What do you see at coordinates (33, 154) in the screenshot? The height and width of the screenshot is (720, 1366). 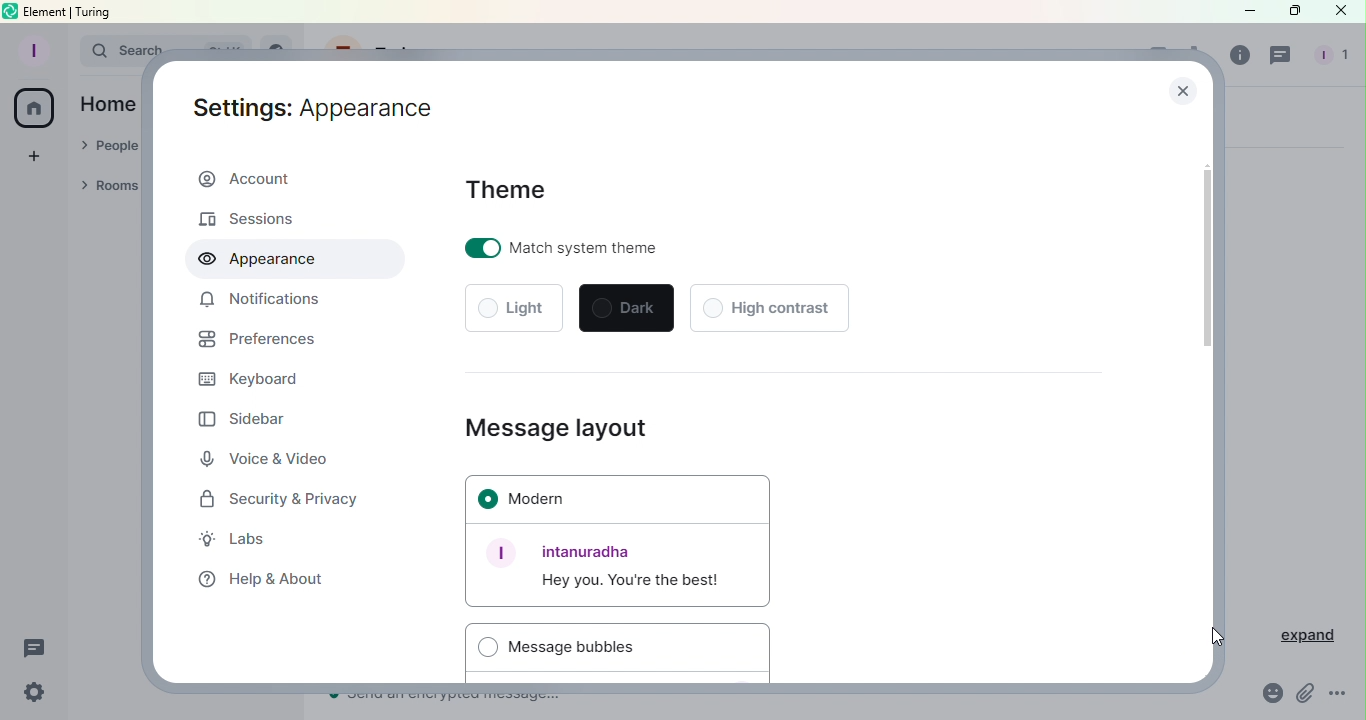 I see `Create a space` at bounding box center [33, 154].